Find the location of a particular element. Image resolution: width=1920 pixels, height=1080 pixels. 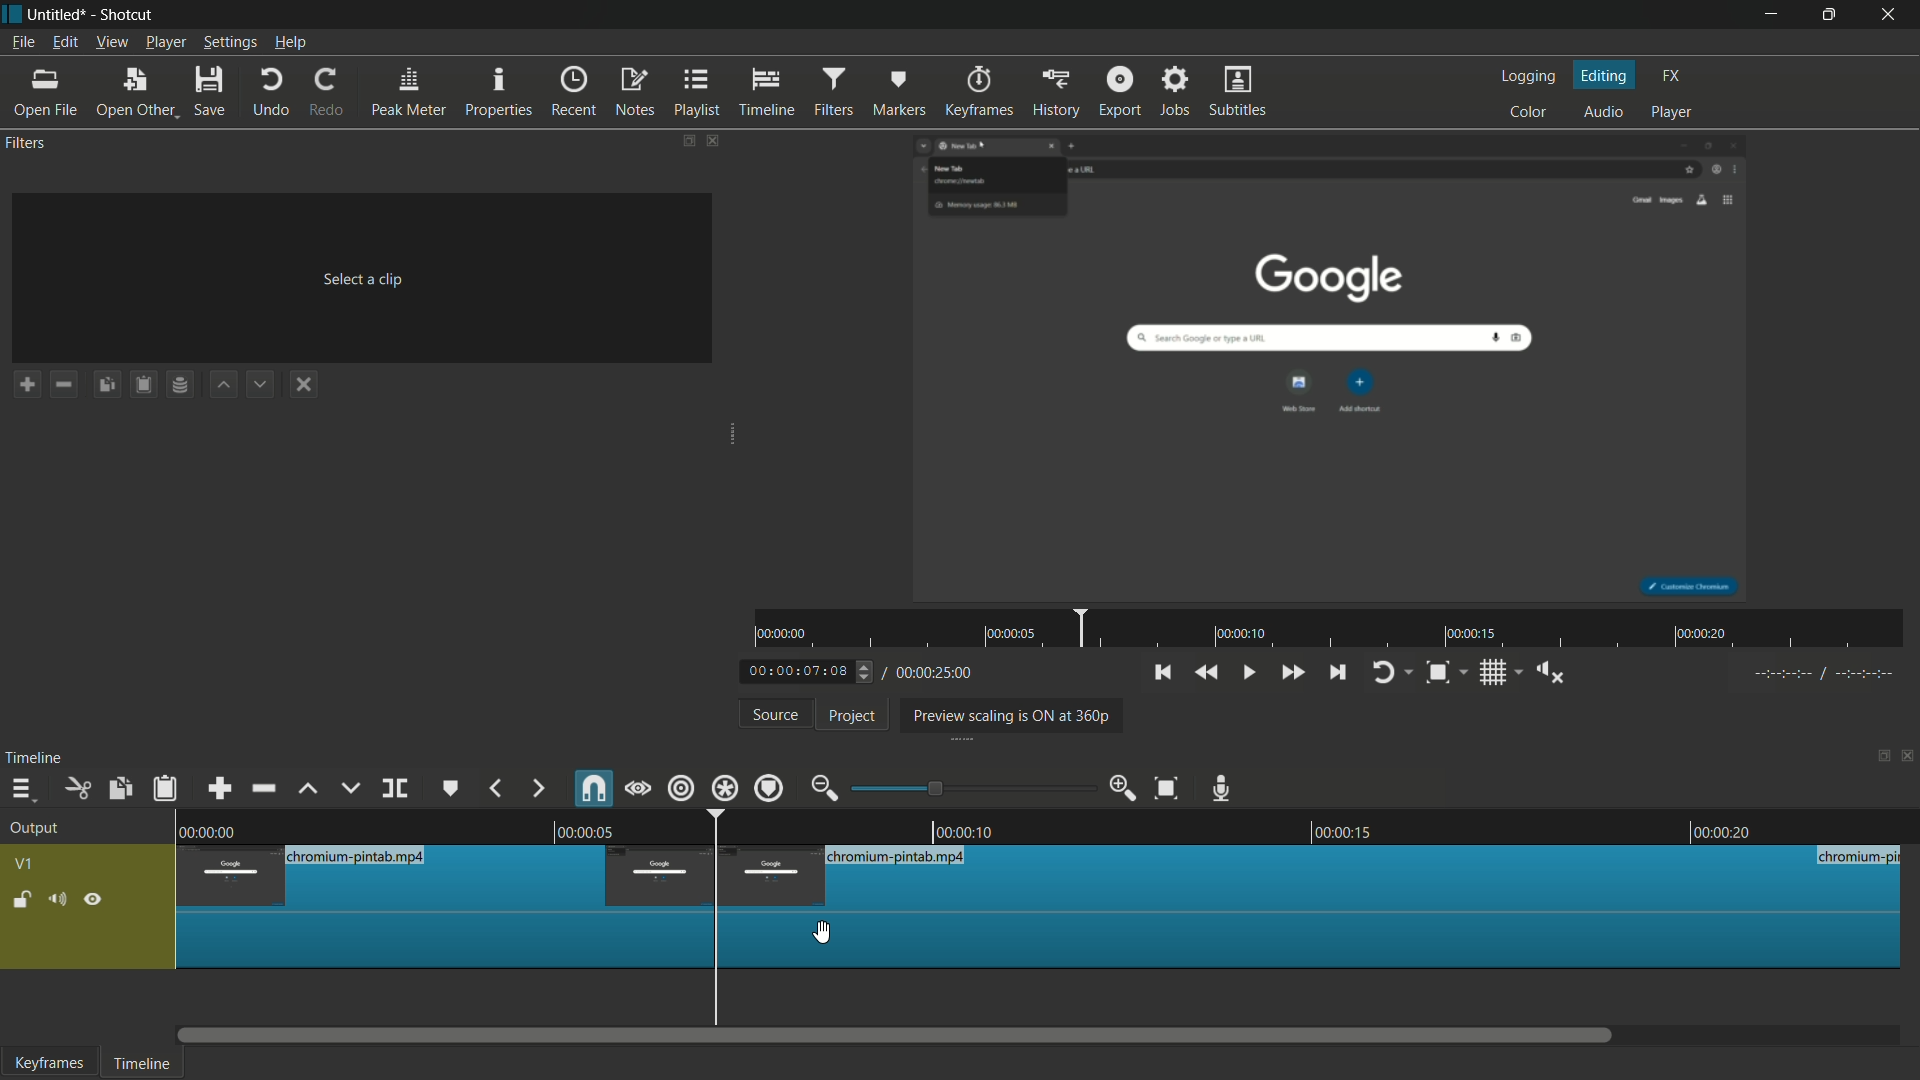

0.0010 is located at coordinates (967, 828).